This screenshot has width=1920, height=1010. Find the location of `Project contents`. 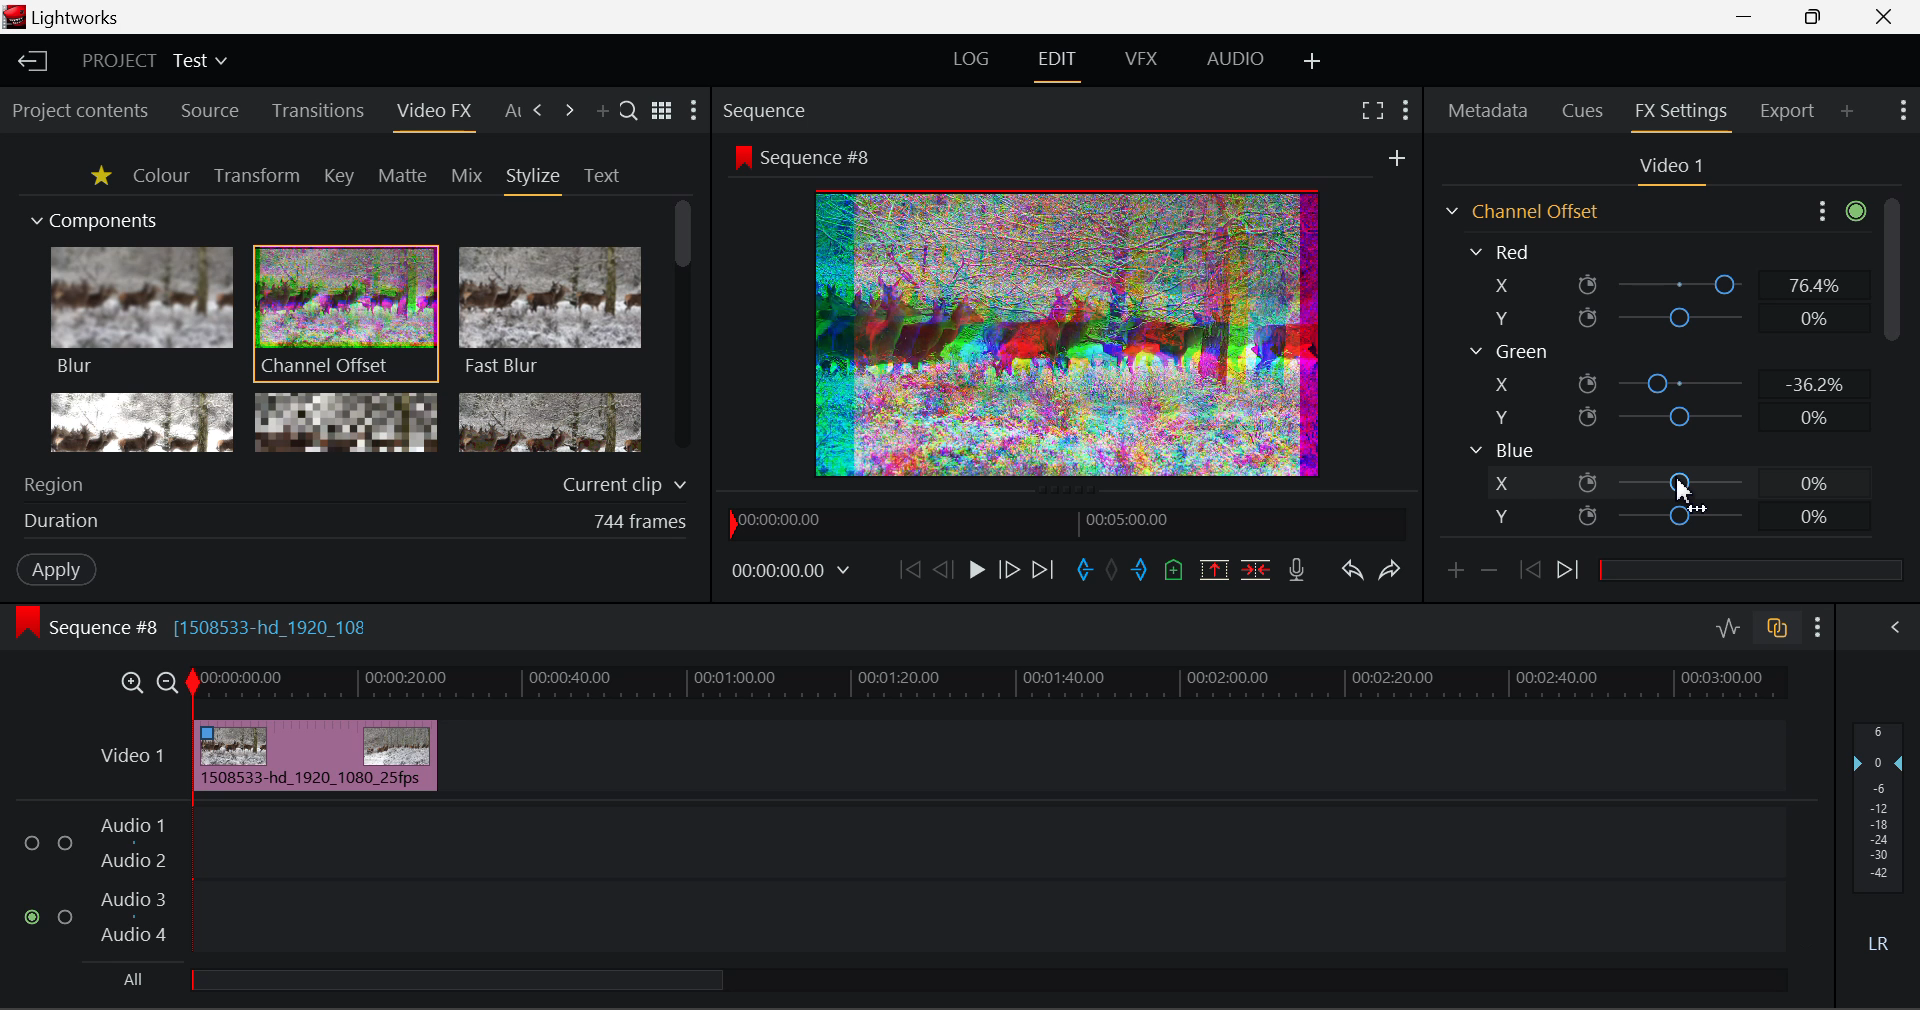

Project contents is located at coordinates (79, 112).